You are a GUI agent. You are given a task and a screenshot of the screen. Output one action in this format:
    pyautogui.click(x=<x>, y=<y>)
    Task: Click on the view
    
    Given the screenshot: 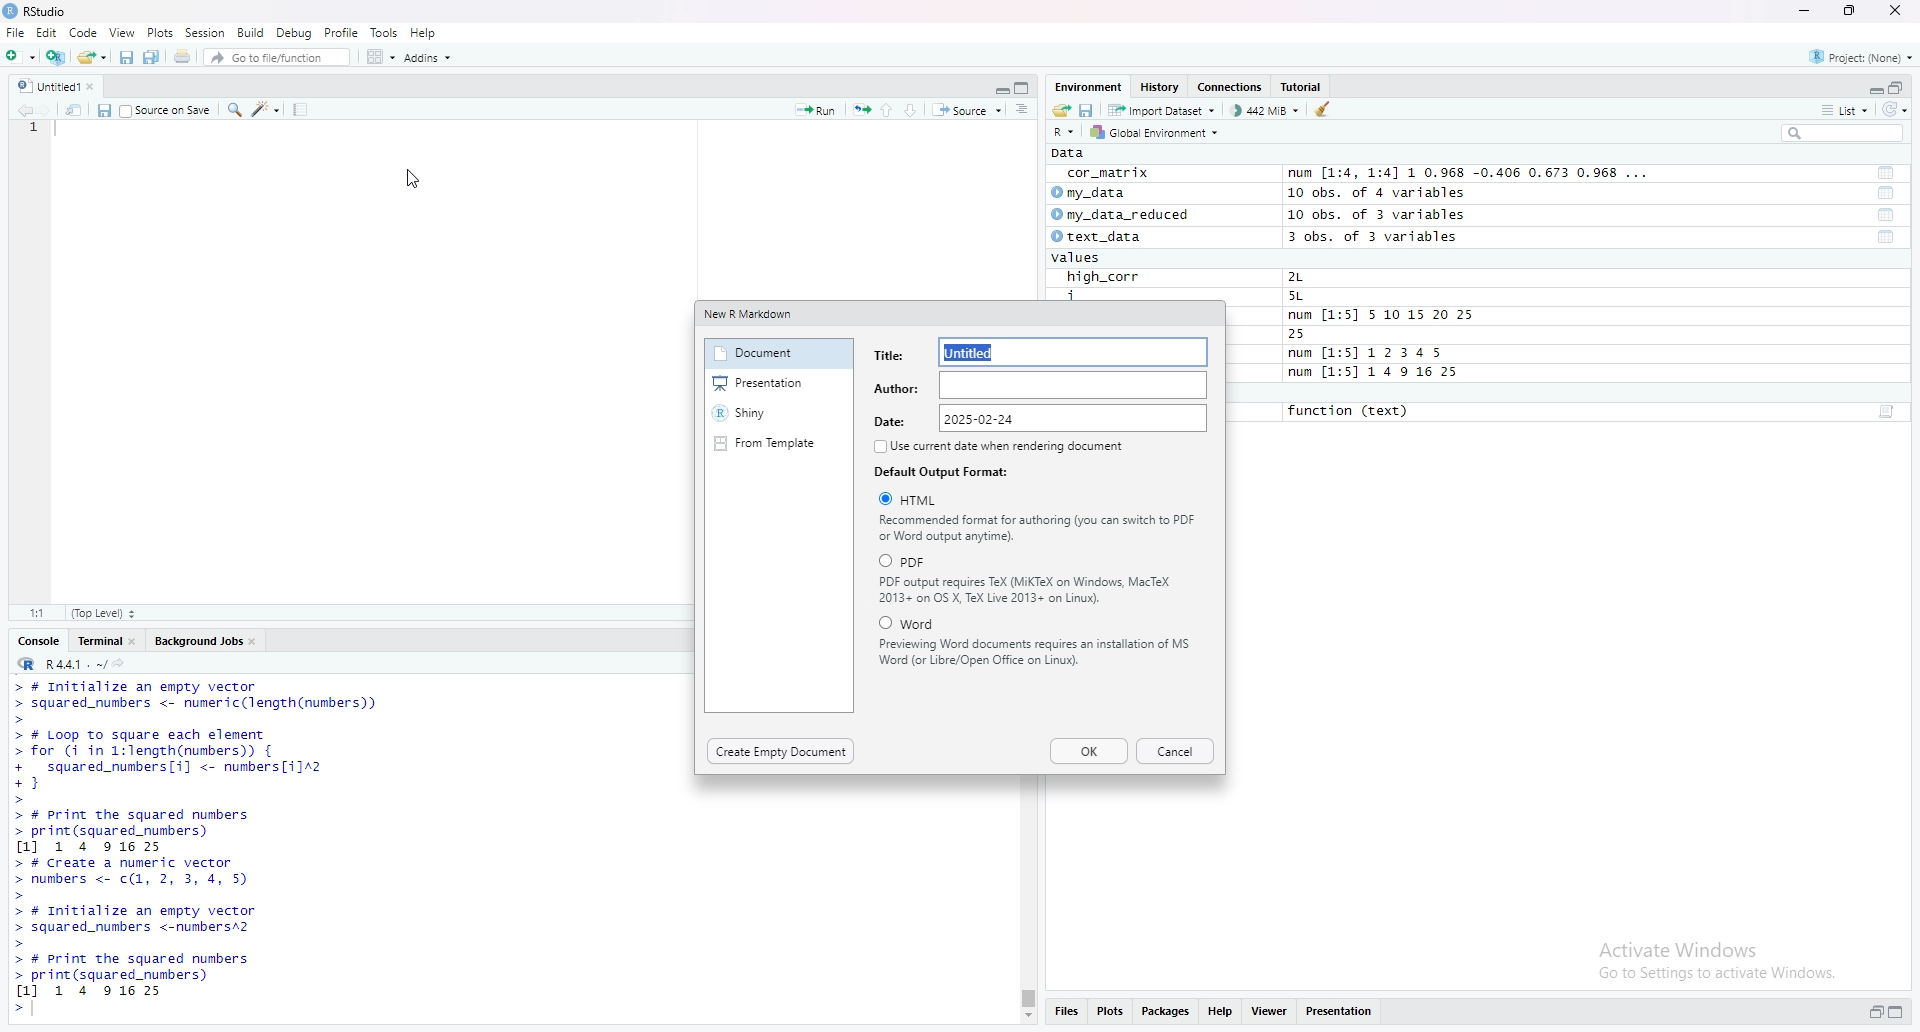 What is the action you would take?
    pyautogui.click(x=120, y=32)
    